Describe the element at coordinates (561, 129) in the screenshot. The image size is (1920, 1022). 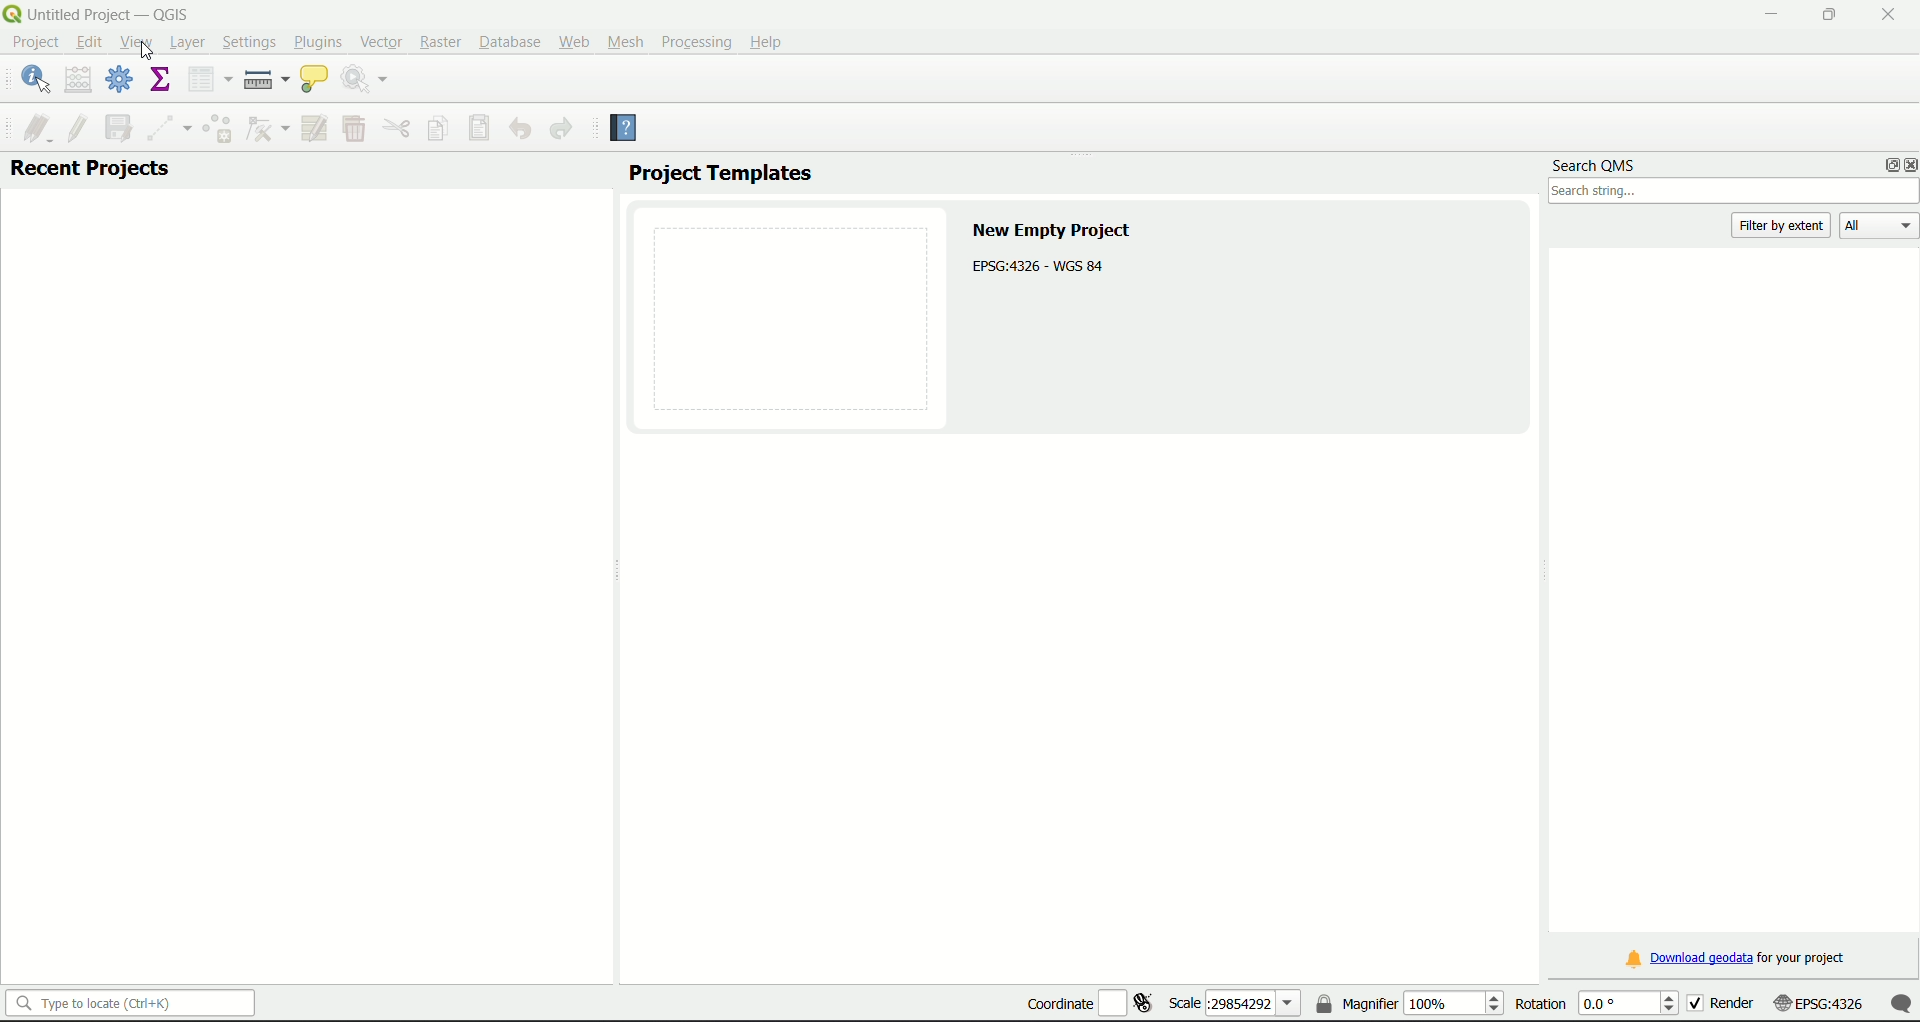
I see `Redo` at that location.